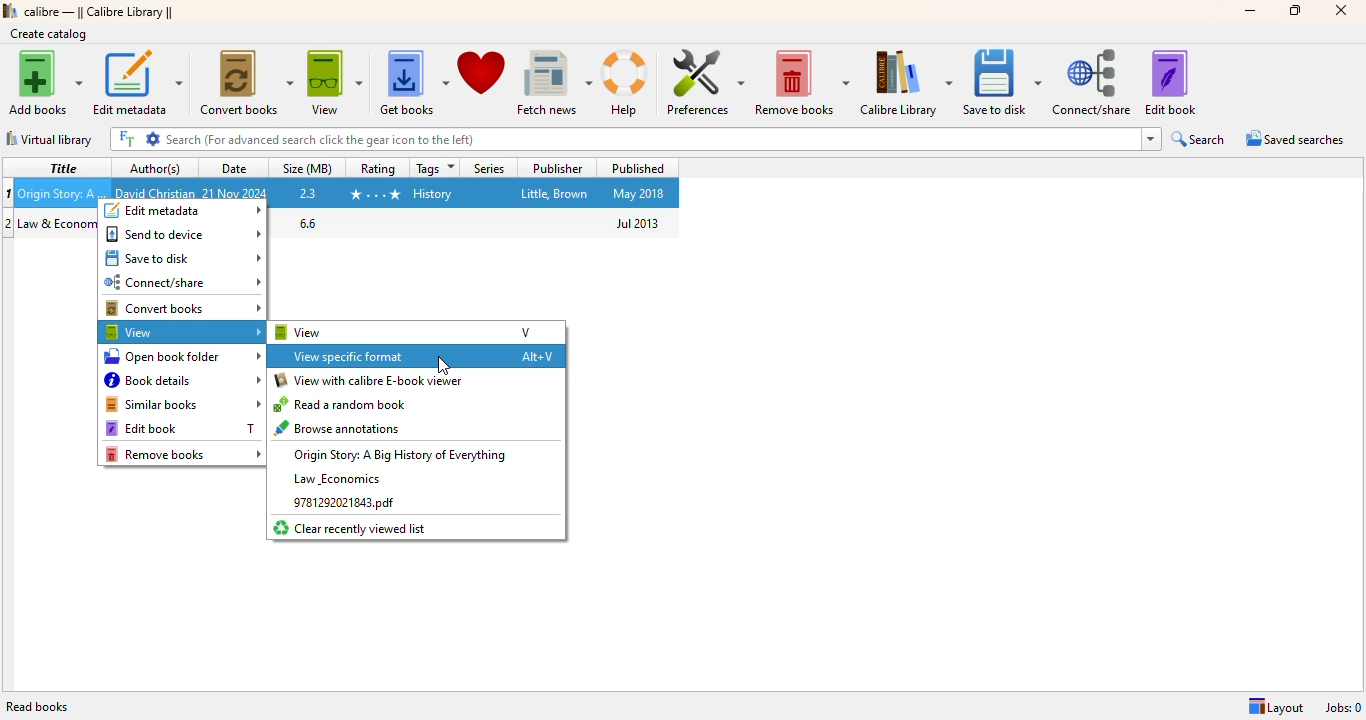  I want to click on remove books, so click(801, 83).